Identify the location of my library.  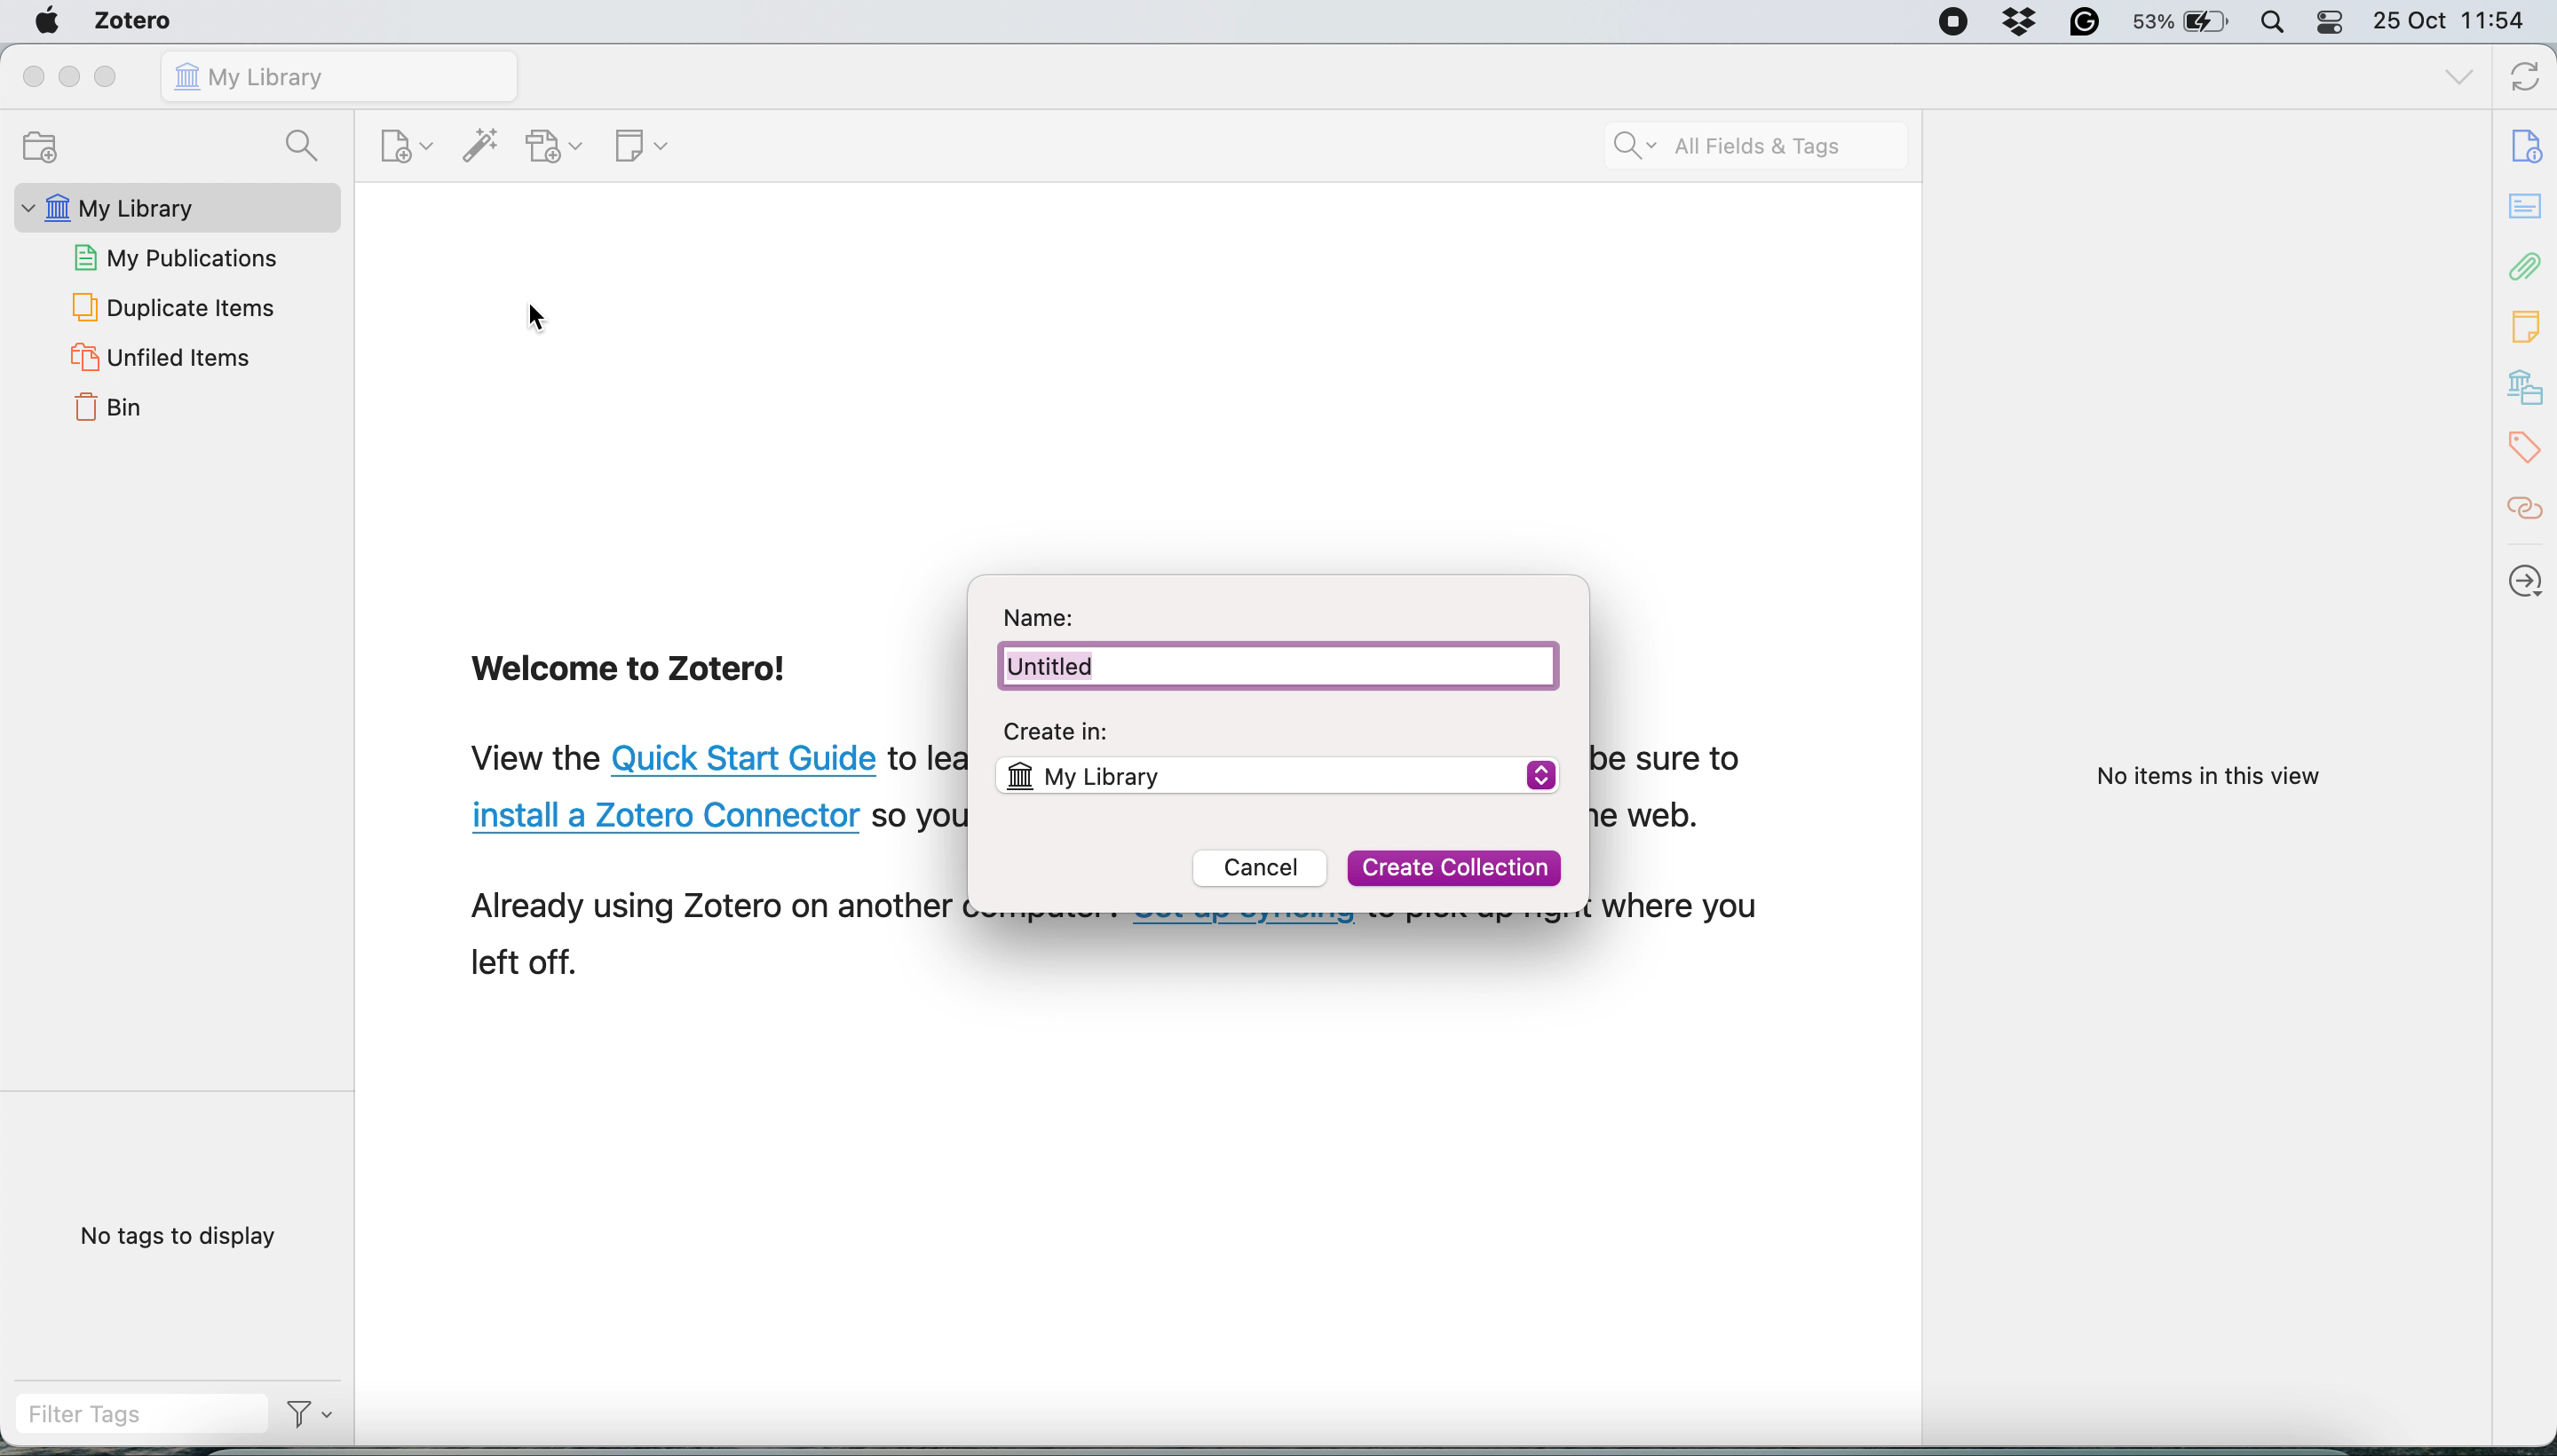
(174, 206).